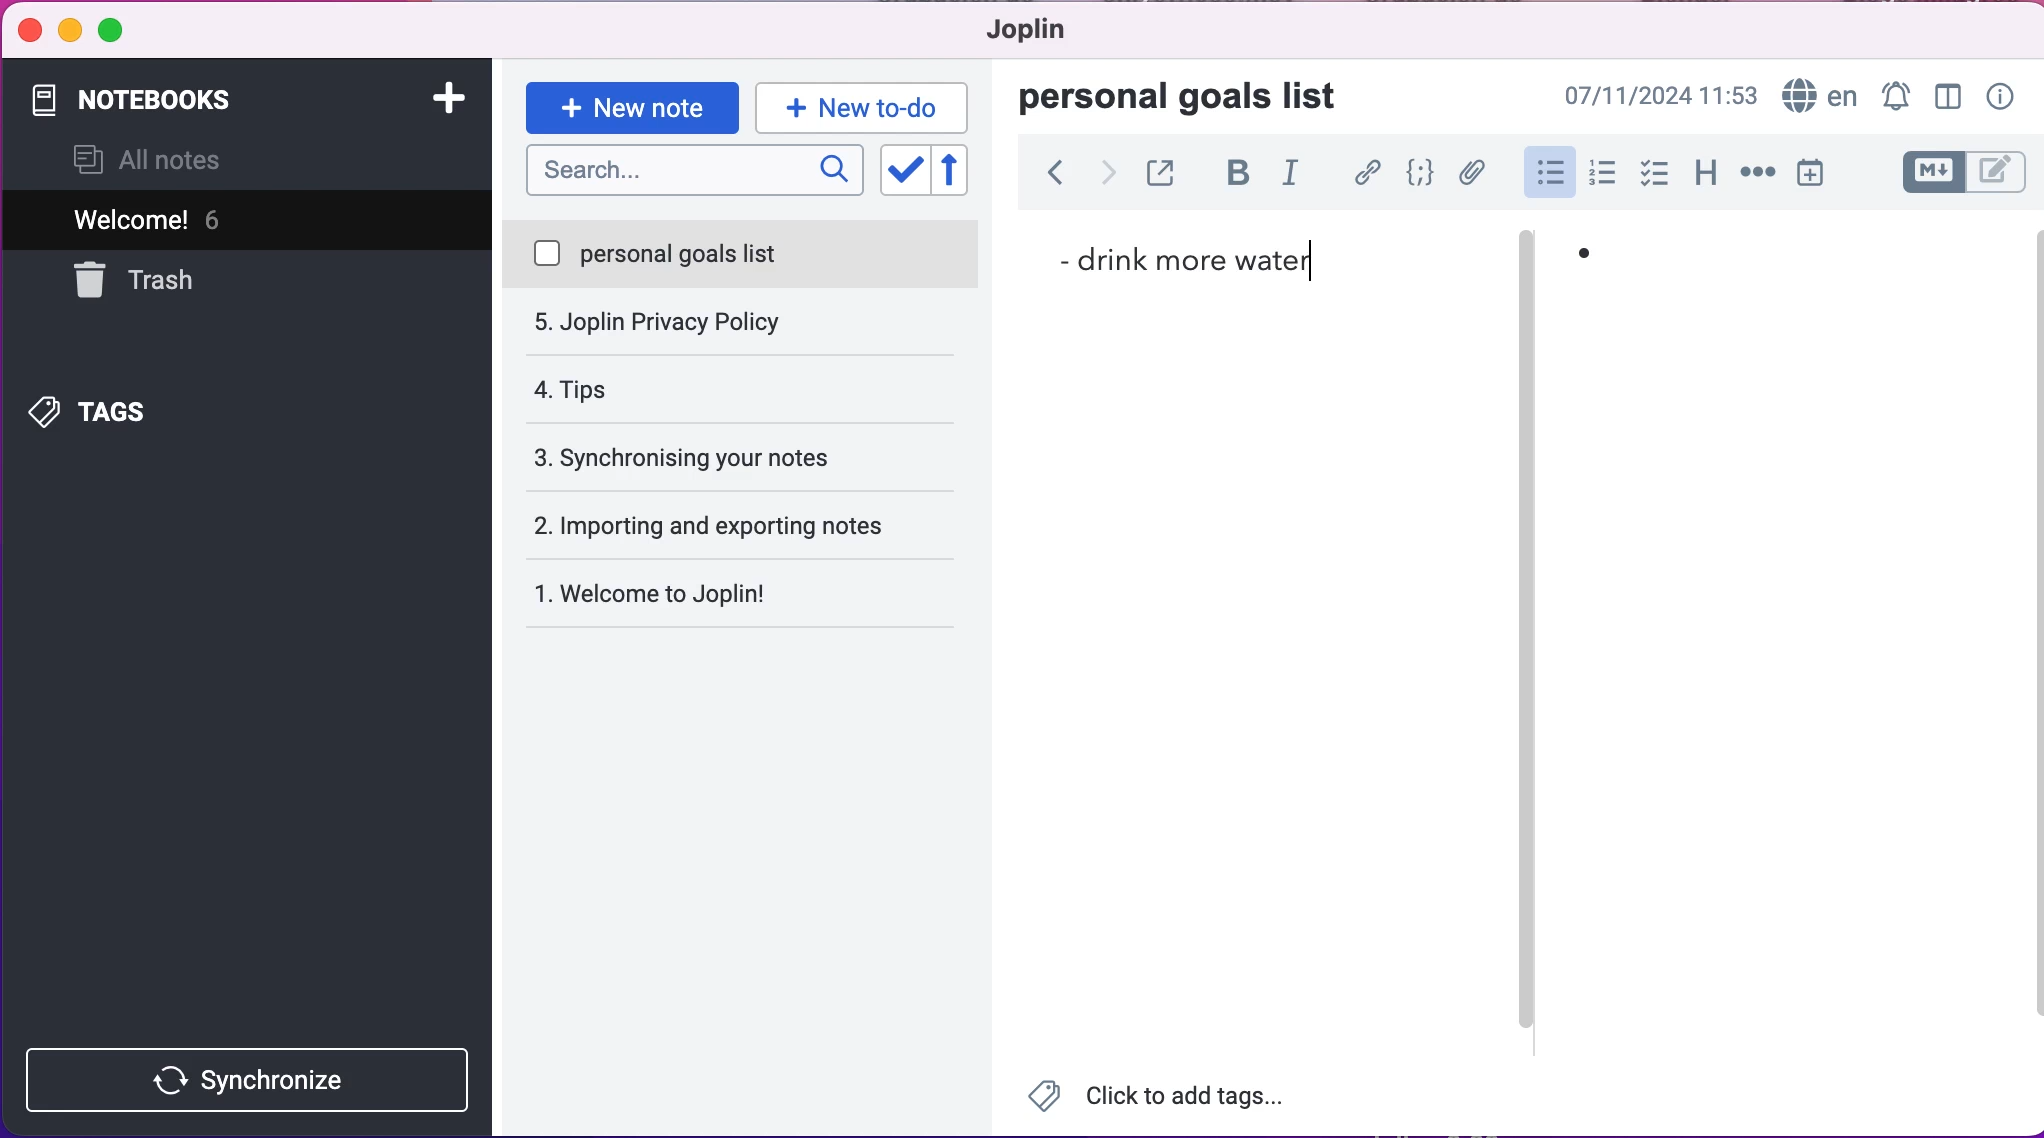 The width and height of the screenshot is (2044, 1138). What do you see at coordinates (29, 30) in the screenshot?
I see `close` at bounding box center [29, 30].